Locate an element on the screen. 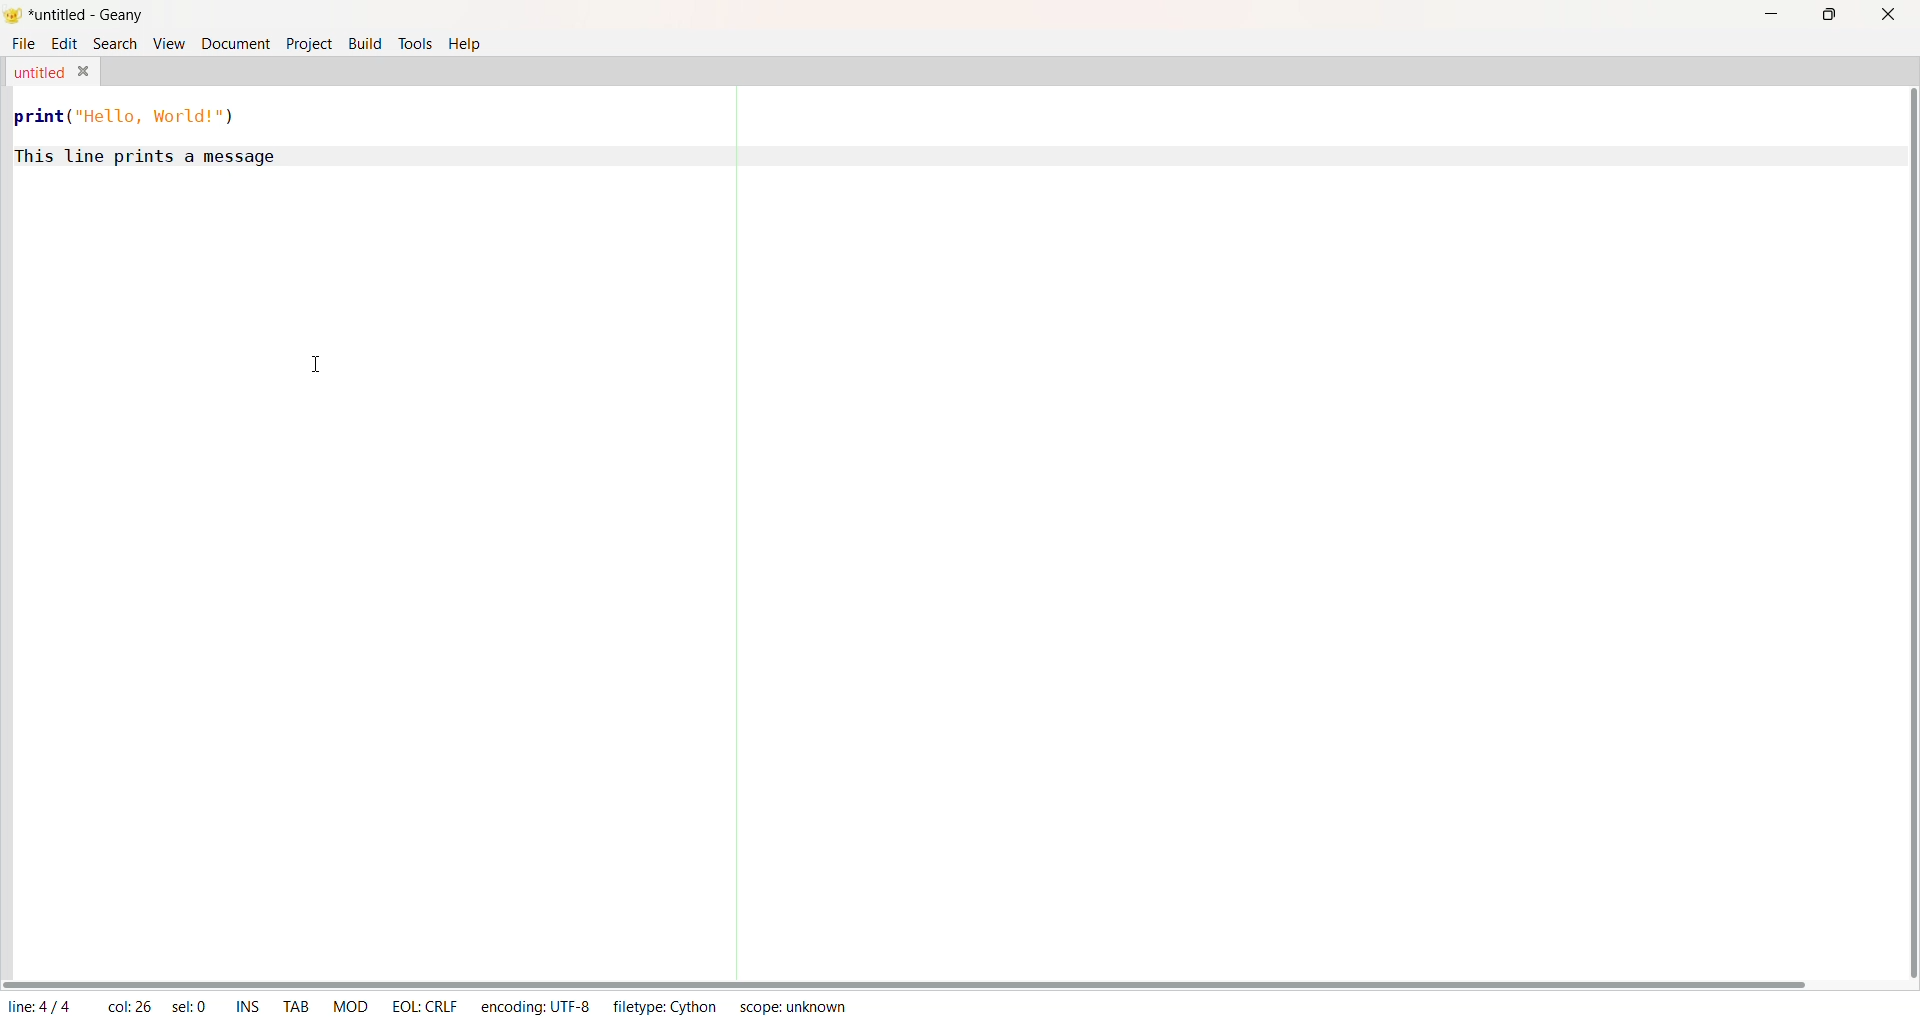 This screenshot has width=1920, height=1018. Build is located at coordinates (361, 42).